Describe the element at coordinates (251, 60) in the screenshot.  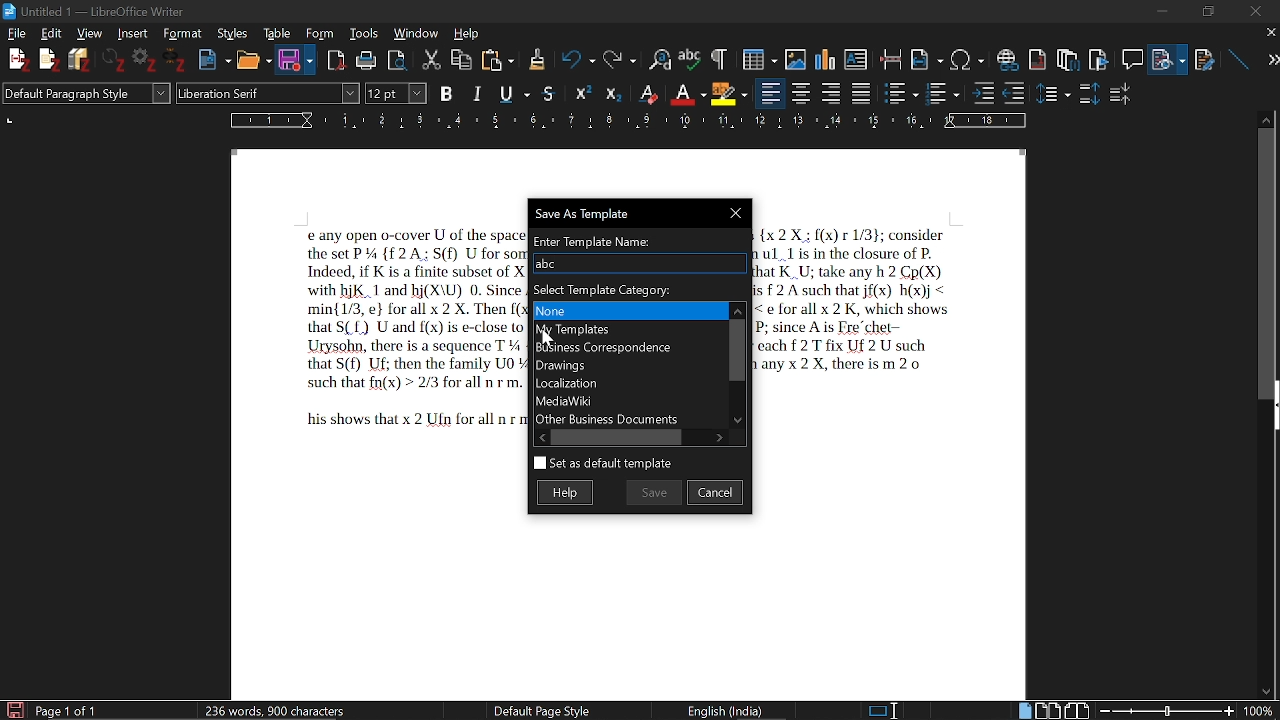
I see `Open` at that location.